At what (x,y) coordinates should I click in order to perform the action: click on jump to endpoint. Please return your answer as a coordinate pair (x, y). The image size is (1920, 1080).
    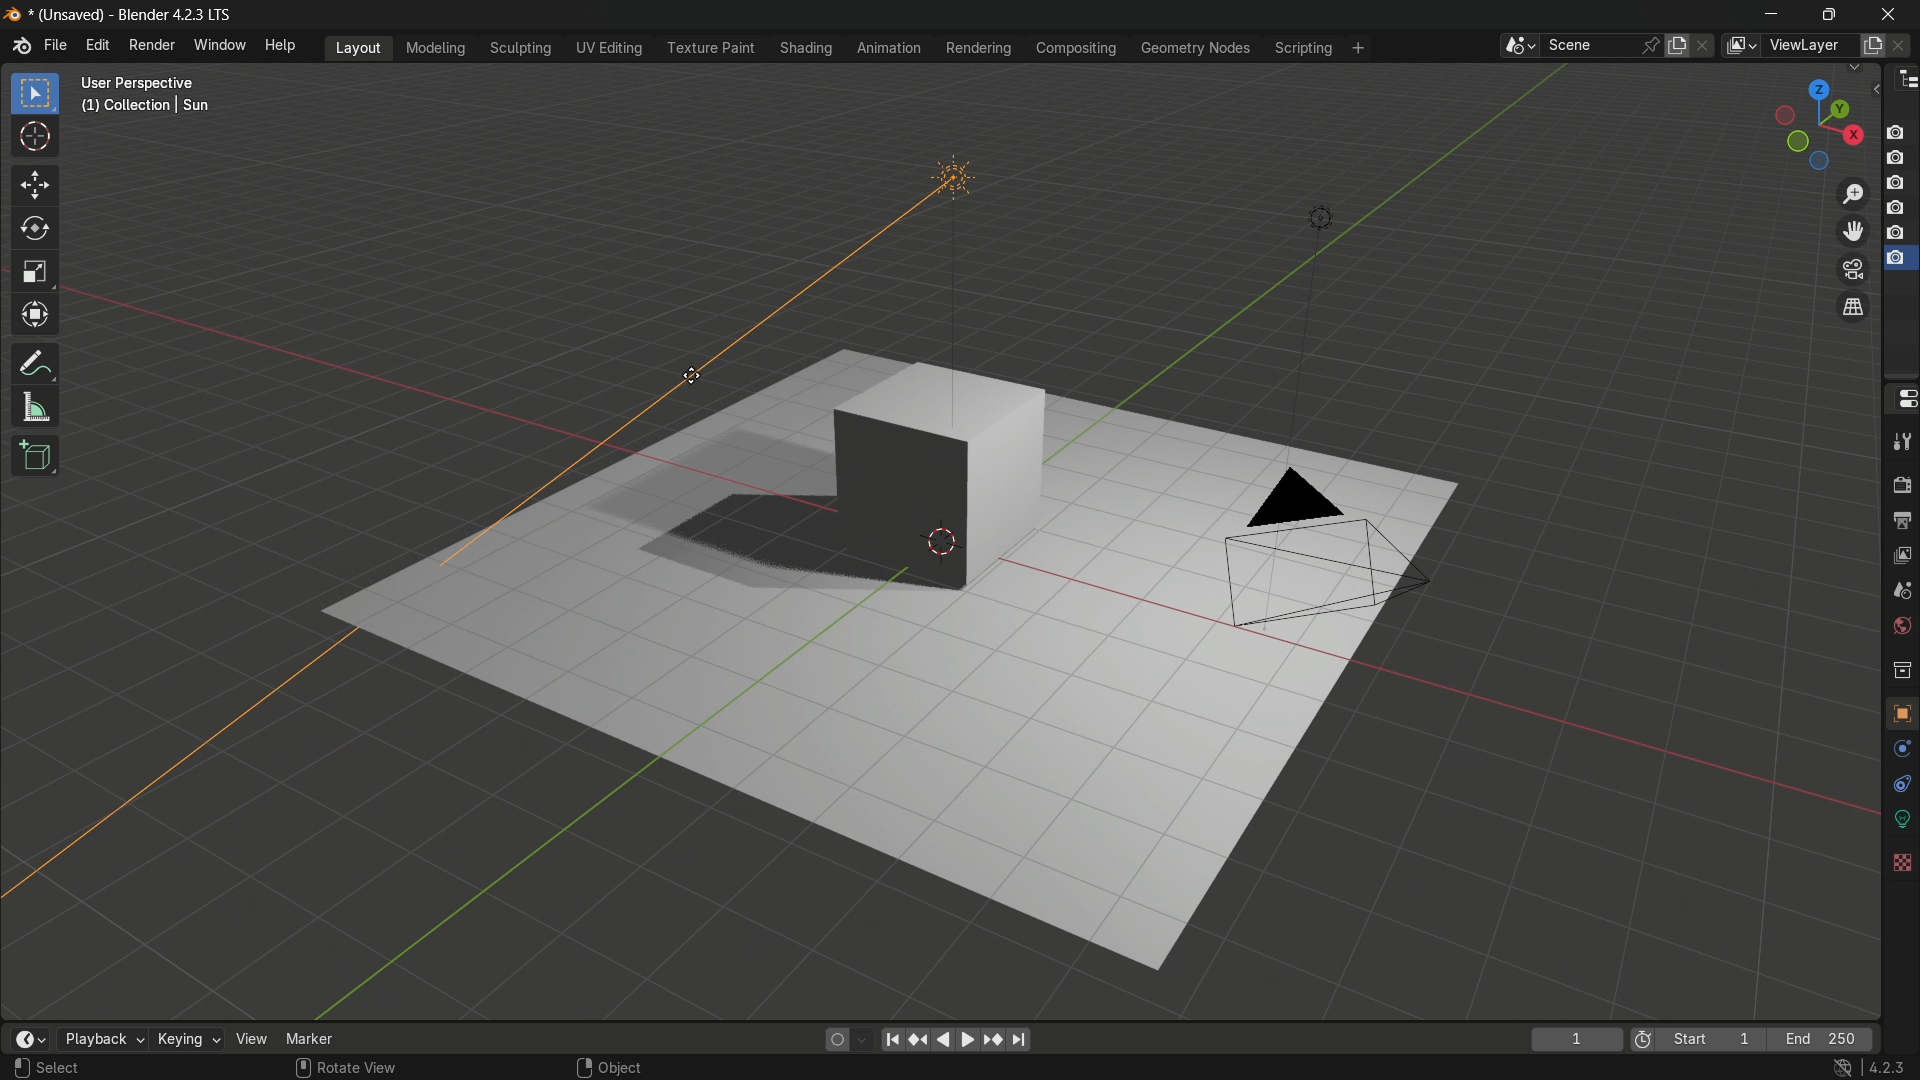
    Looking at the image, I should click on (893, 1040).